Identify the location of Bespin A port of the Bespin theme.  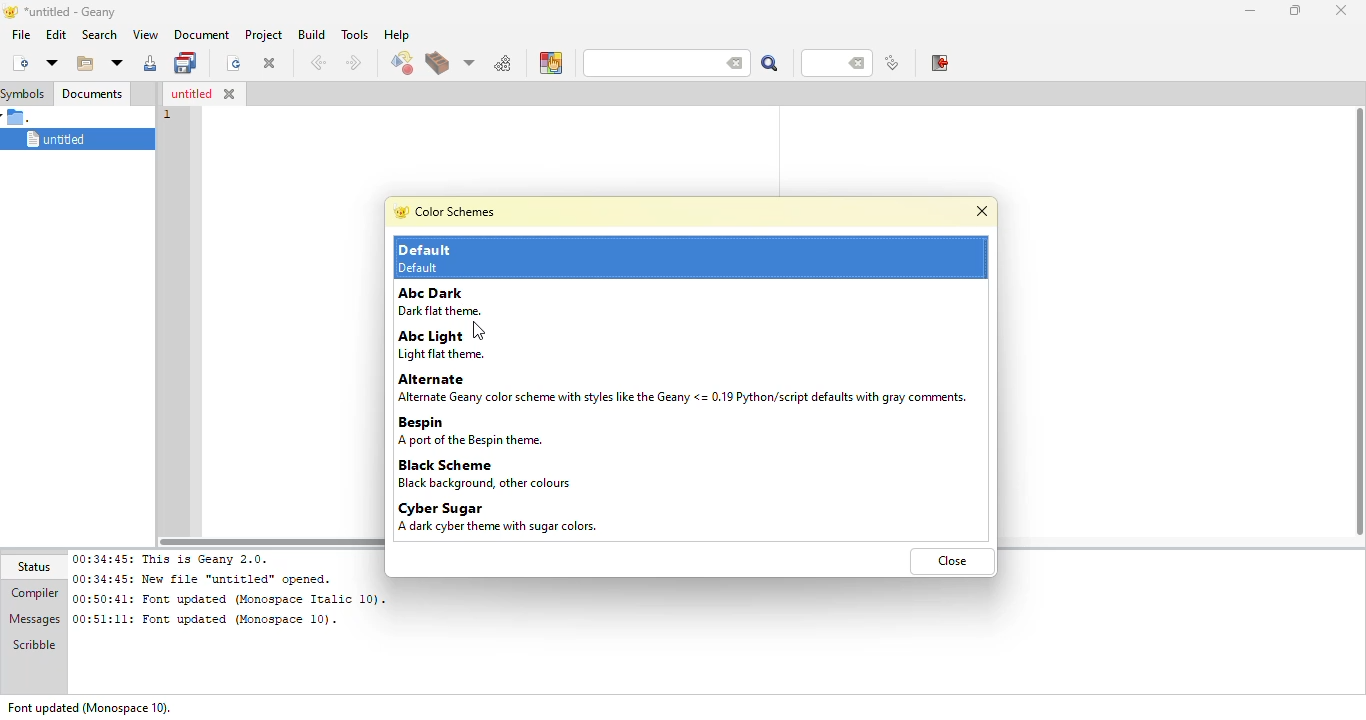
(521, 433).